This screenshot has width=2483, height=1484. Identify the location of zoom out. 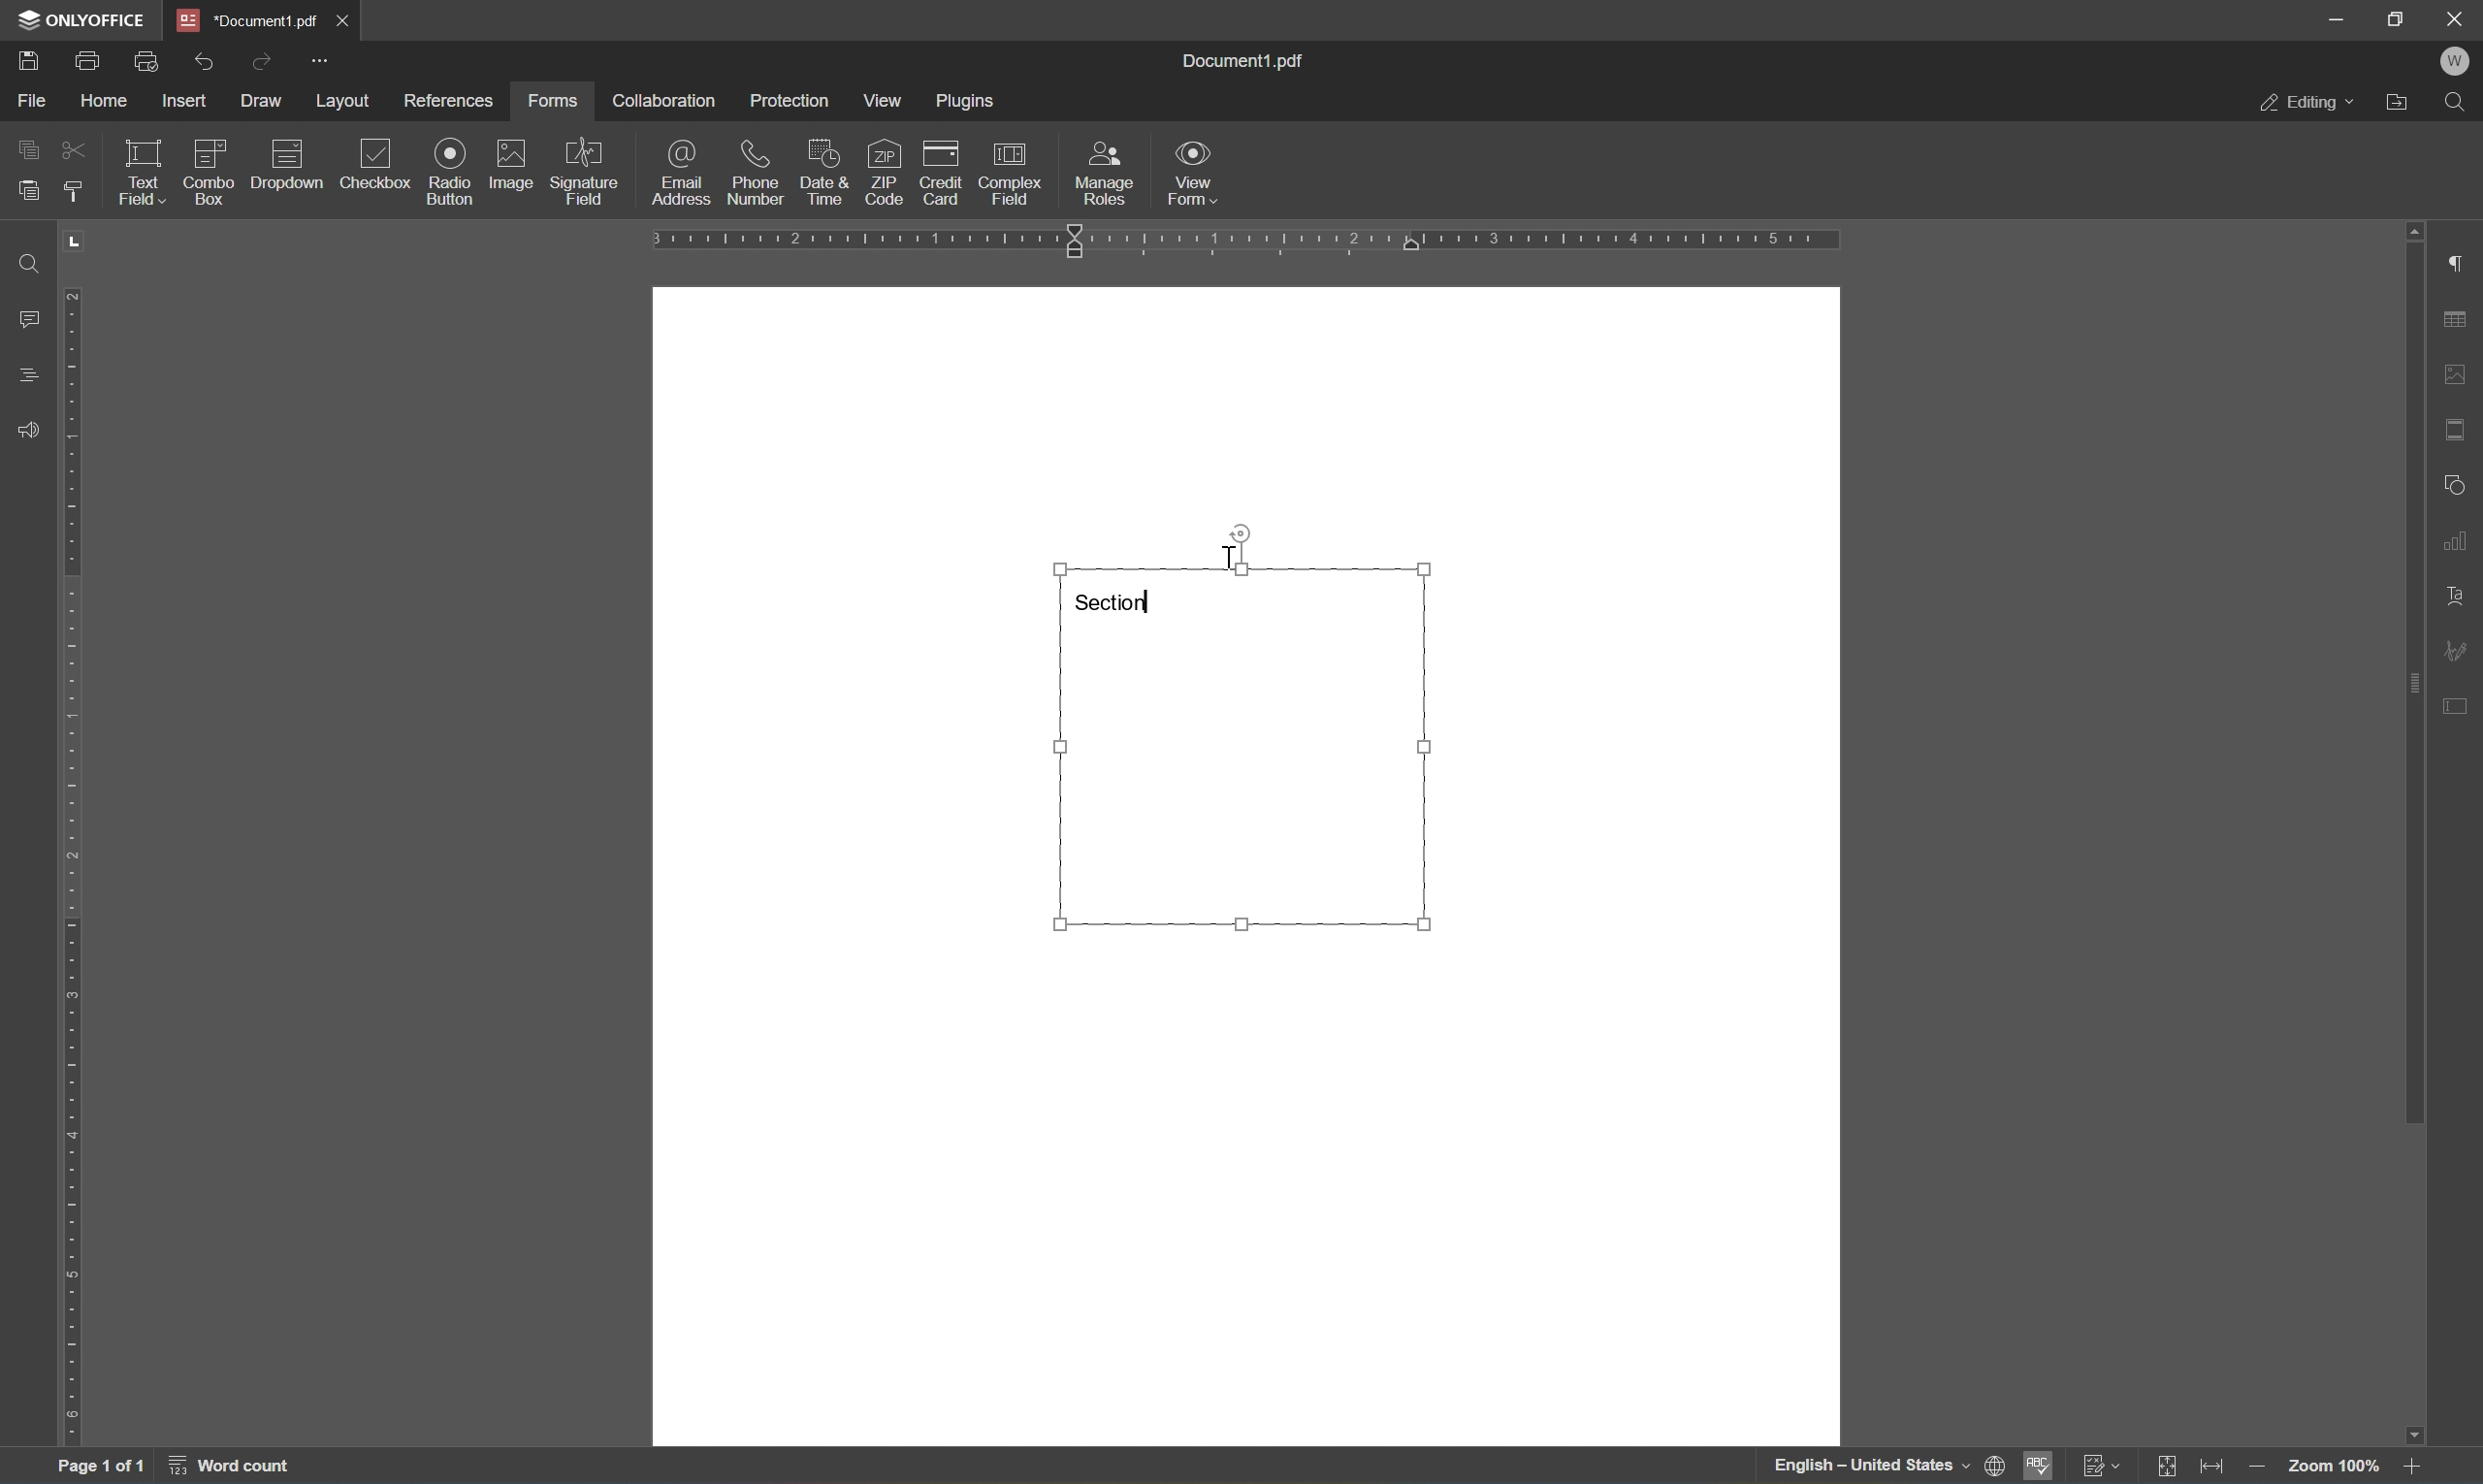
(2263, 1467).